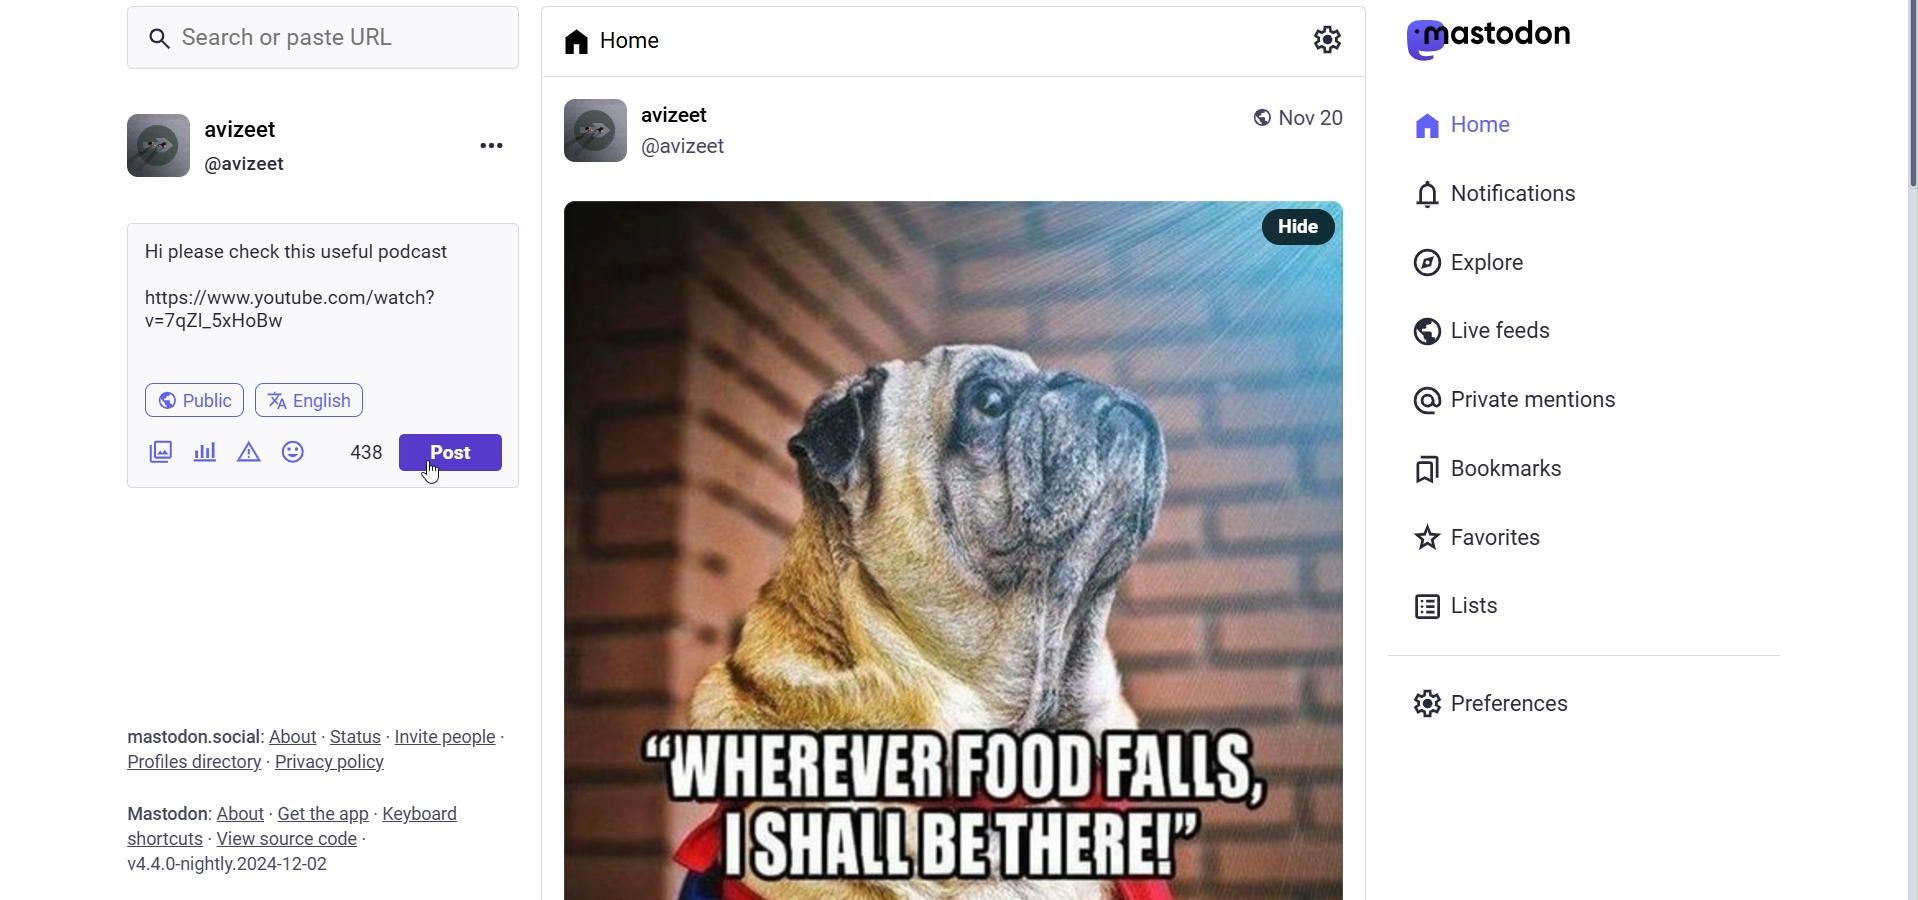  I want to click on about, so click(241, 812).